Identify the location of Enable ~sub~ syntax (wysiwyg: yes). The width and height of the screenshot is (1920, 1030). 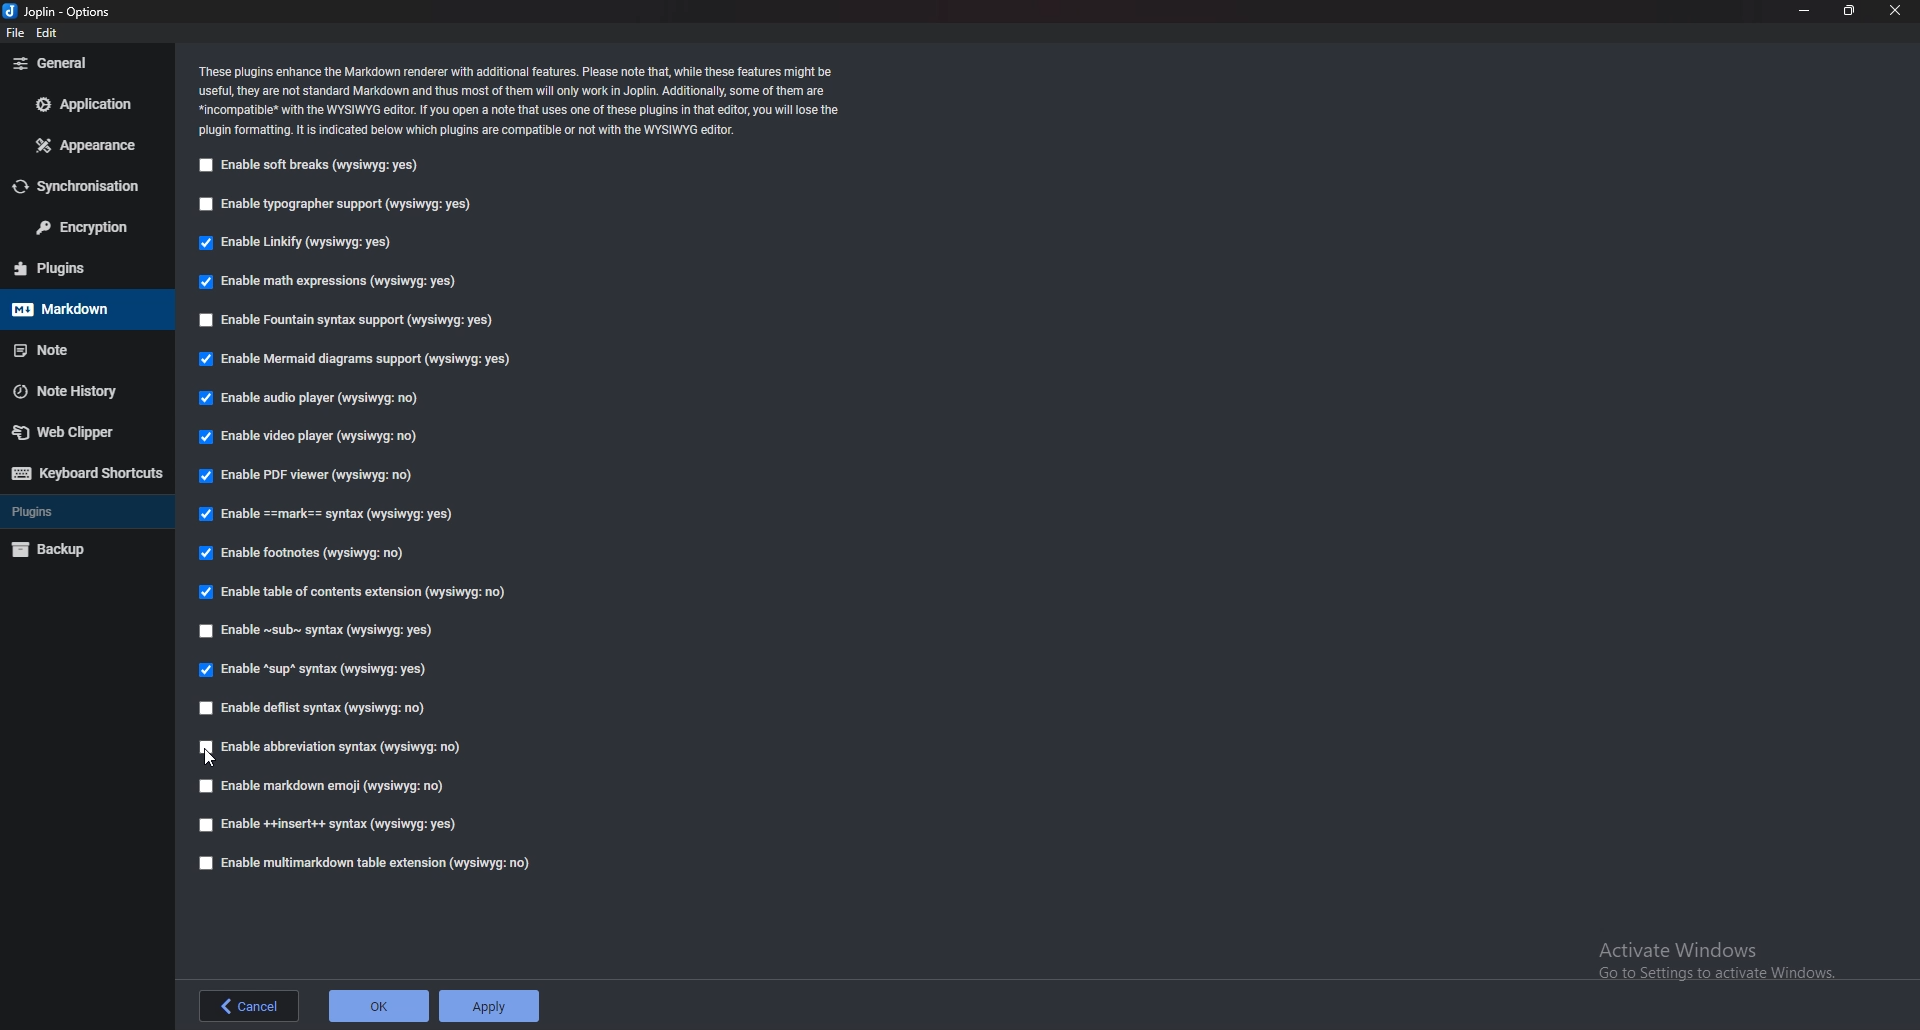
(323, 629).